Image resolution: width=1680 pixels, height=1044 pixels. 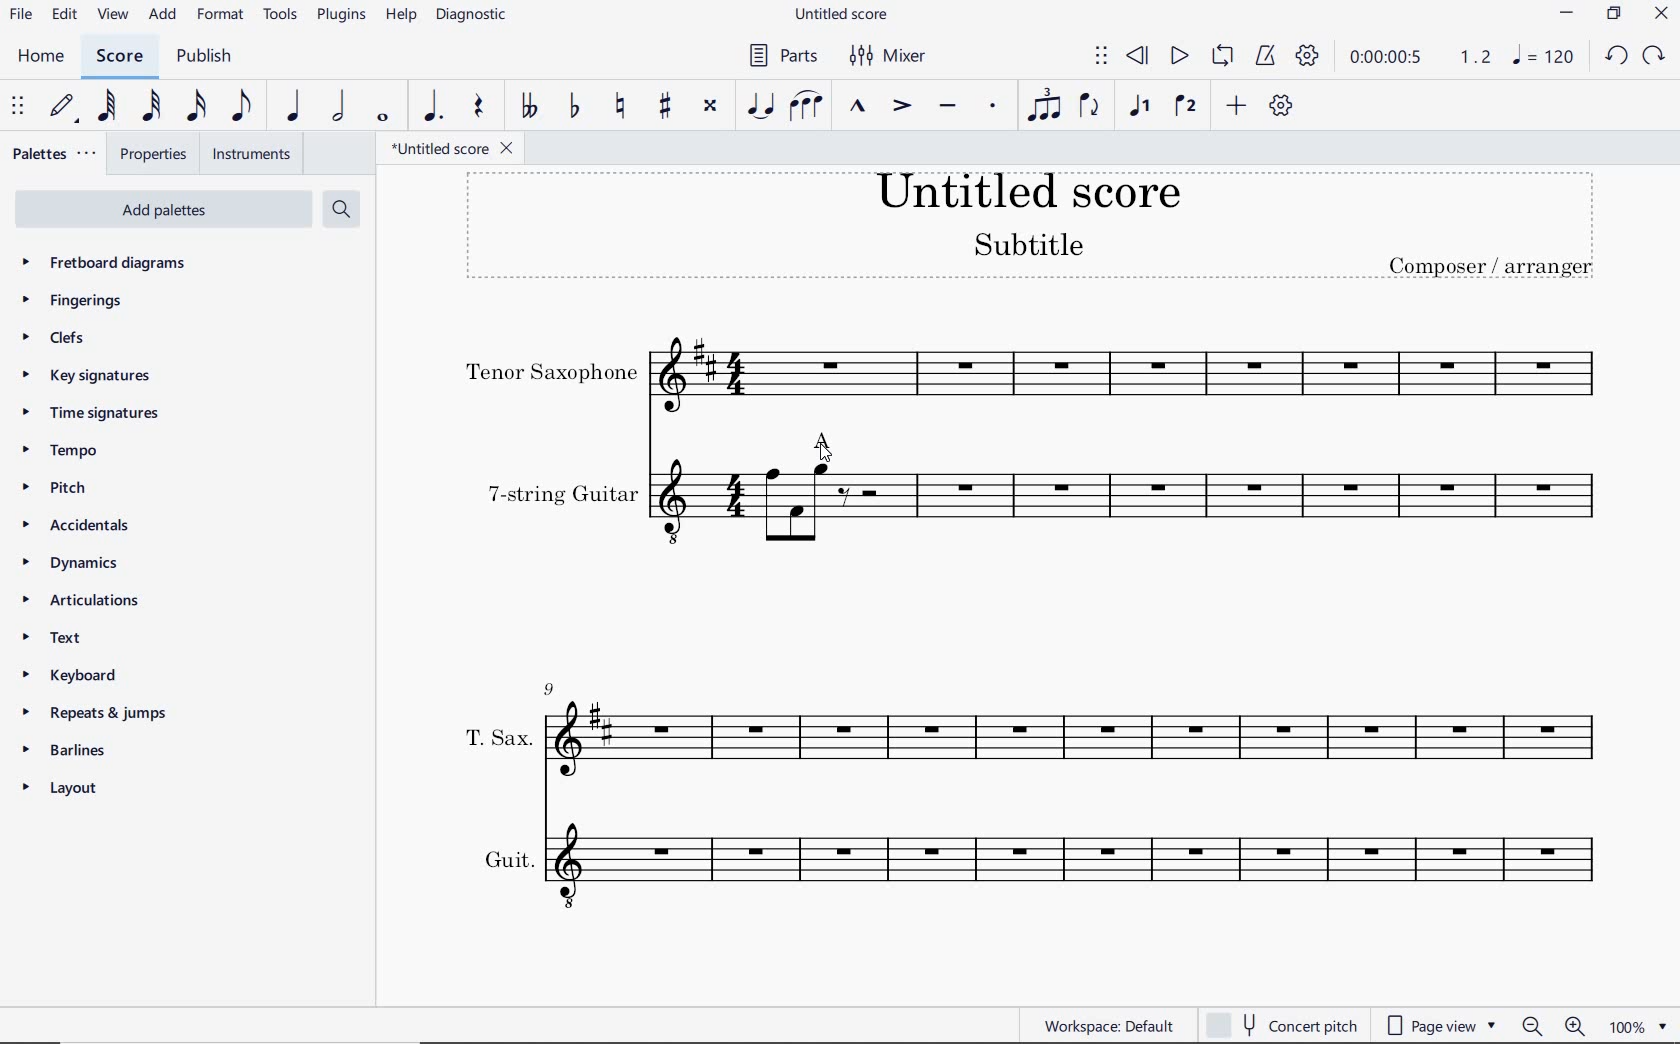 What do you see at coordinates (1565, 14) in the screenshot?
I see `MINIMIZE` at bounding box center [1565, 14].